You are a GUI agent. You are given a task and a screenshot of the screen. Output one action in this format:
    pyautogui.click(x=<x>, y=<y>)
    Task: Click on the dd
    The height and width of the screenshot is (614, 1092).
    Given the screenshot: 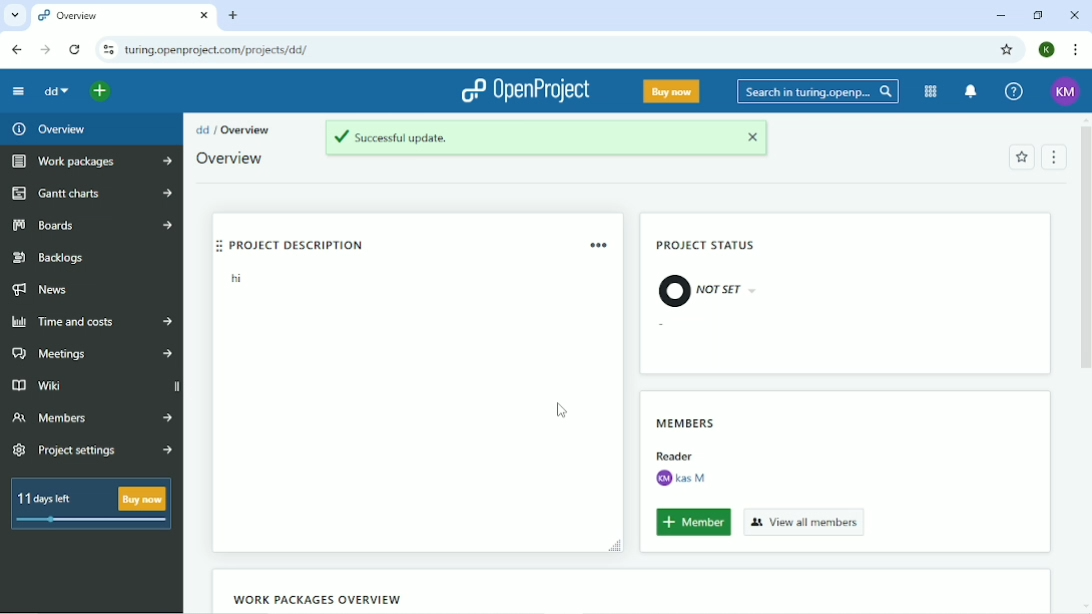 What is the action you would take?
    pyautogui.click(x=202, y=129)
    